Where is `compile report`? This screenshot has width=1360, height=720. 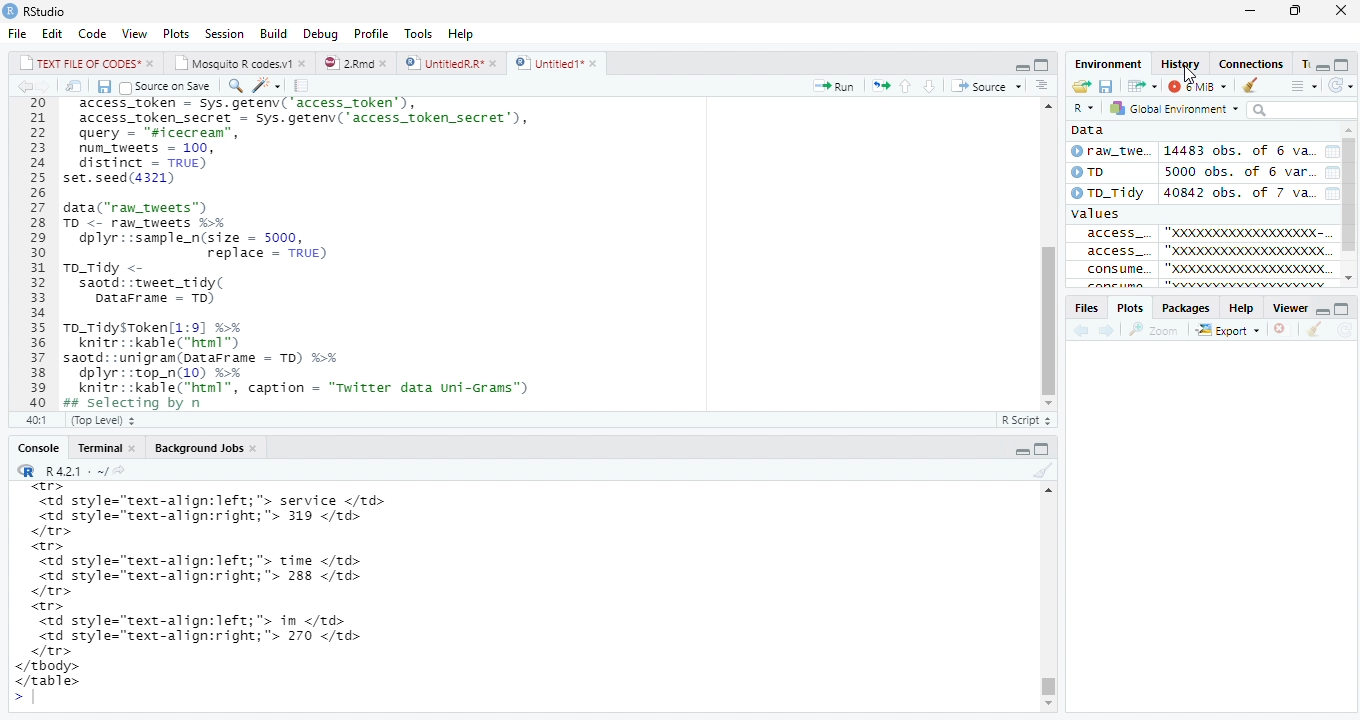 compile report is located at coordinates (301, 85).